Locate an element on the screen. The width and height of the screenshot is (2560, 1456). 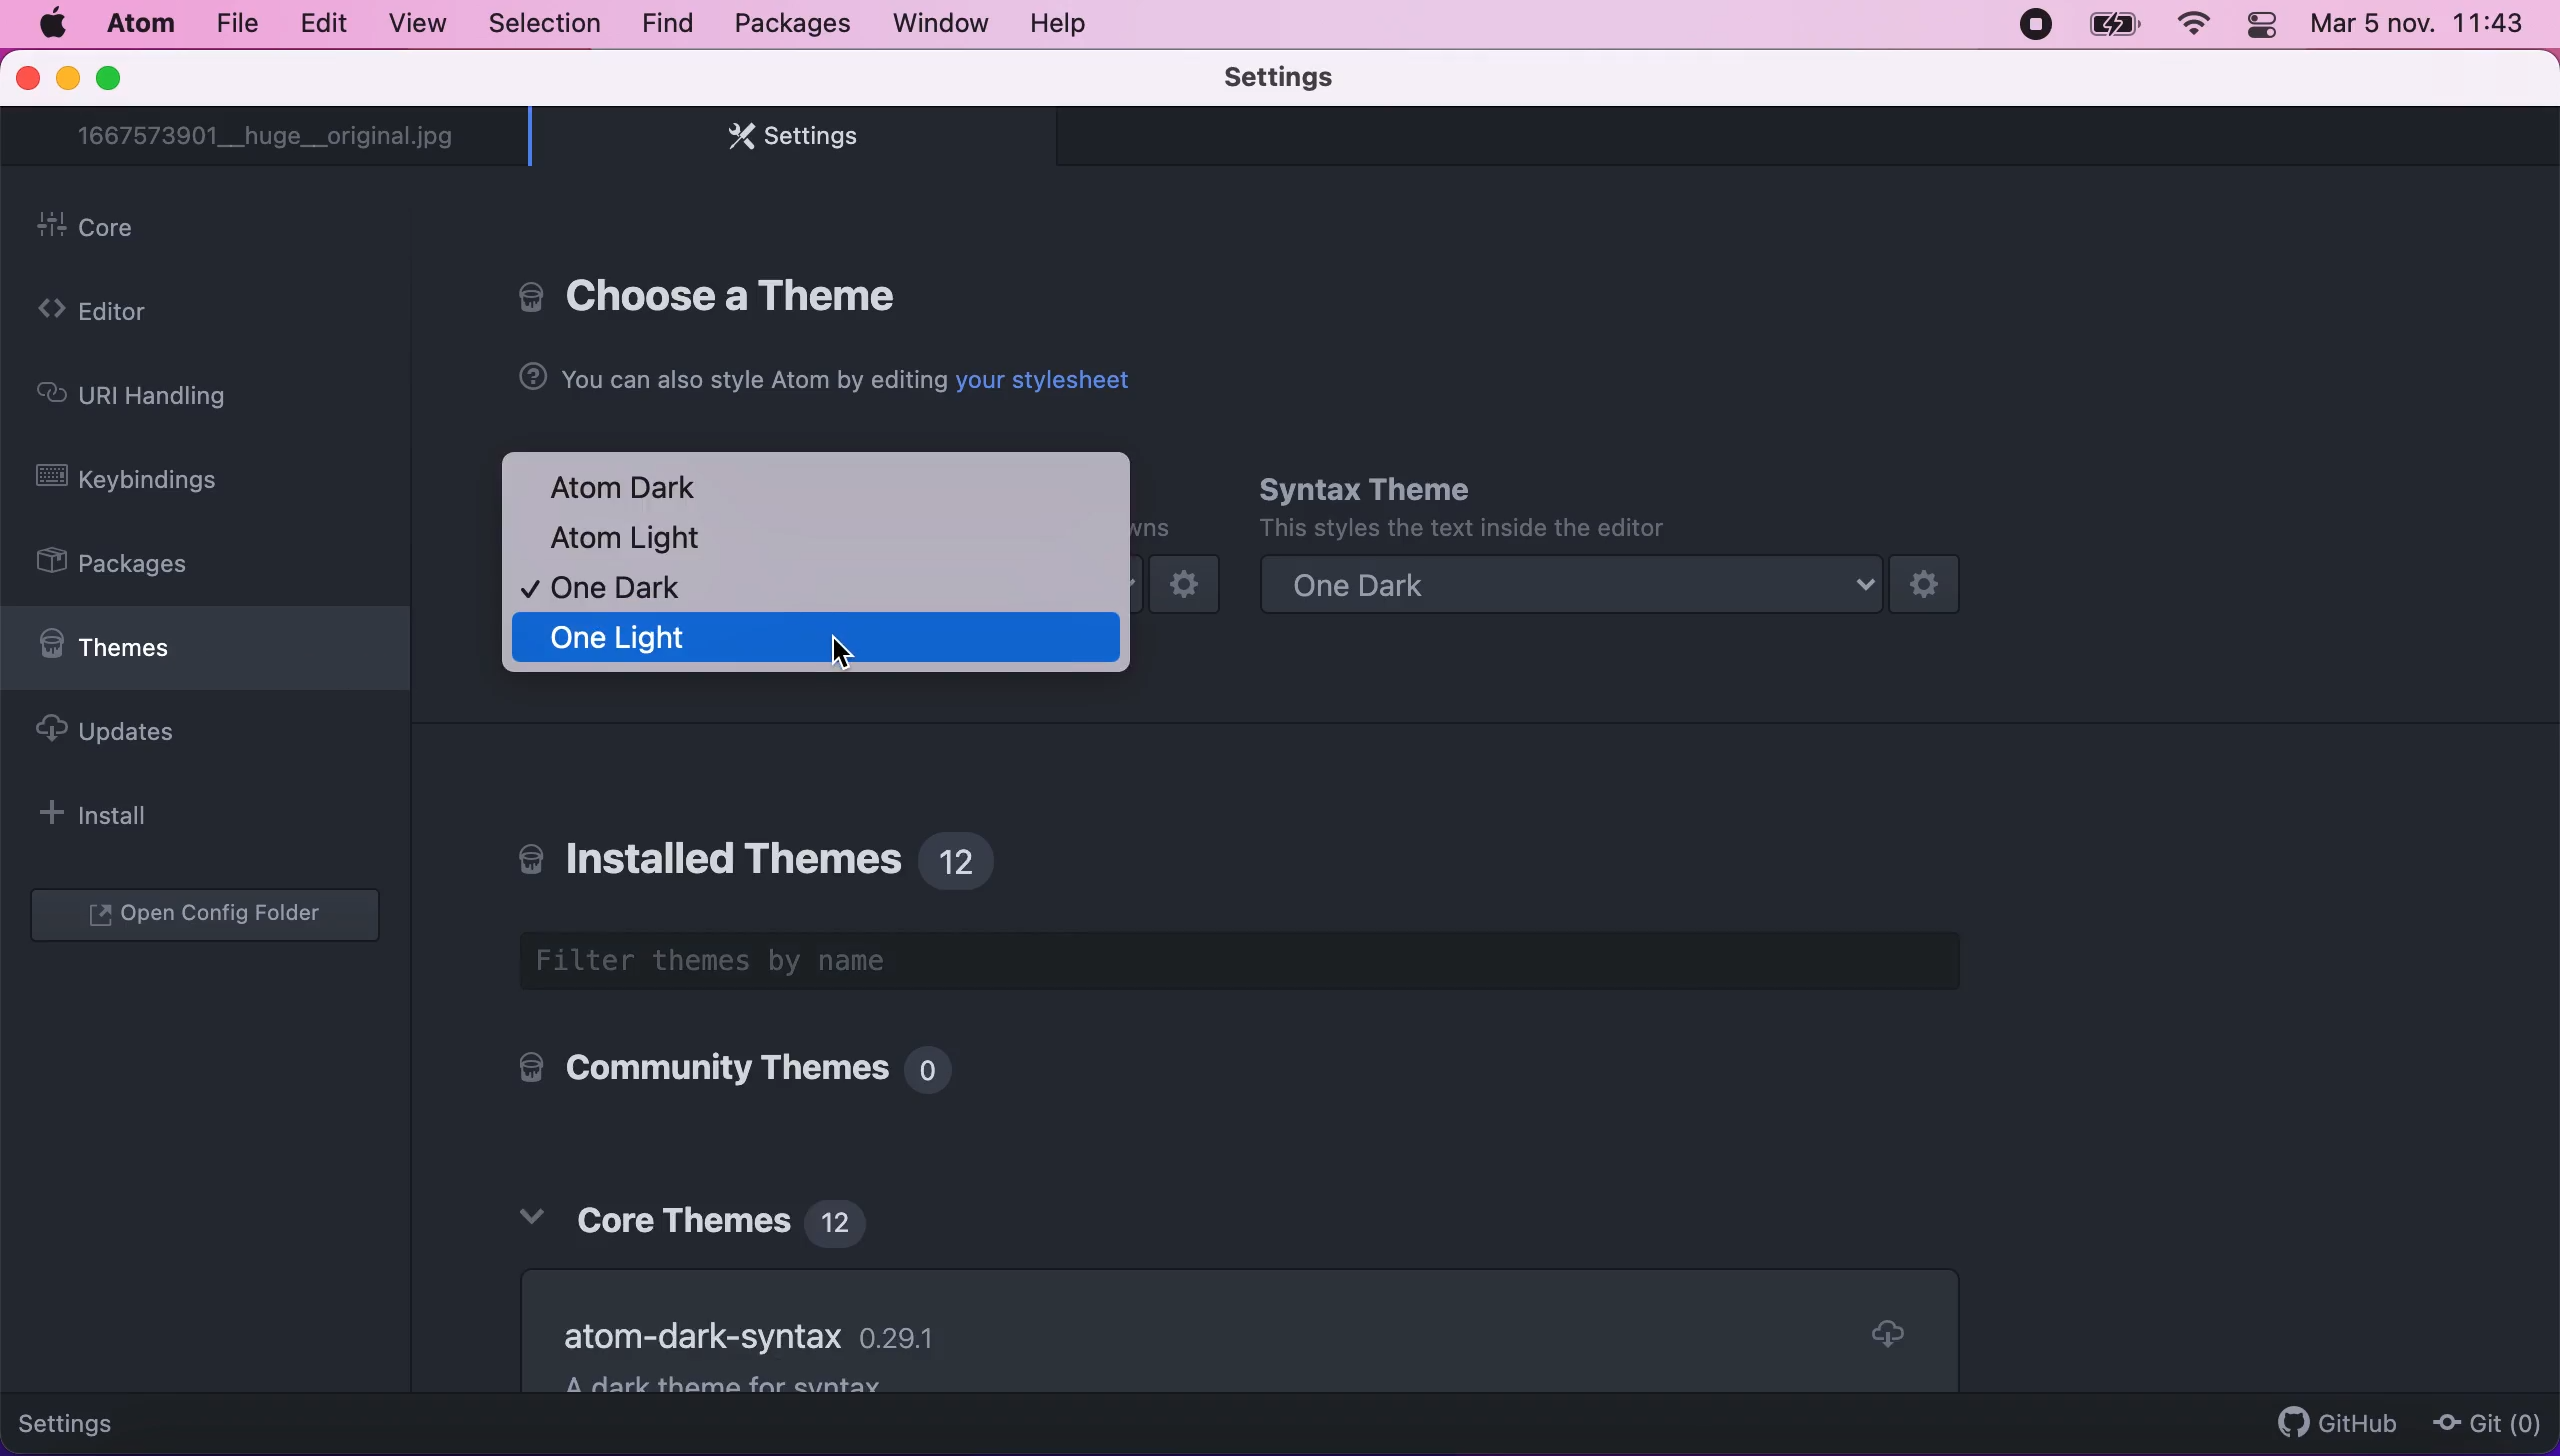
core themes is located at coordinates (707, 1213).